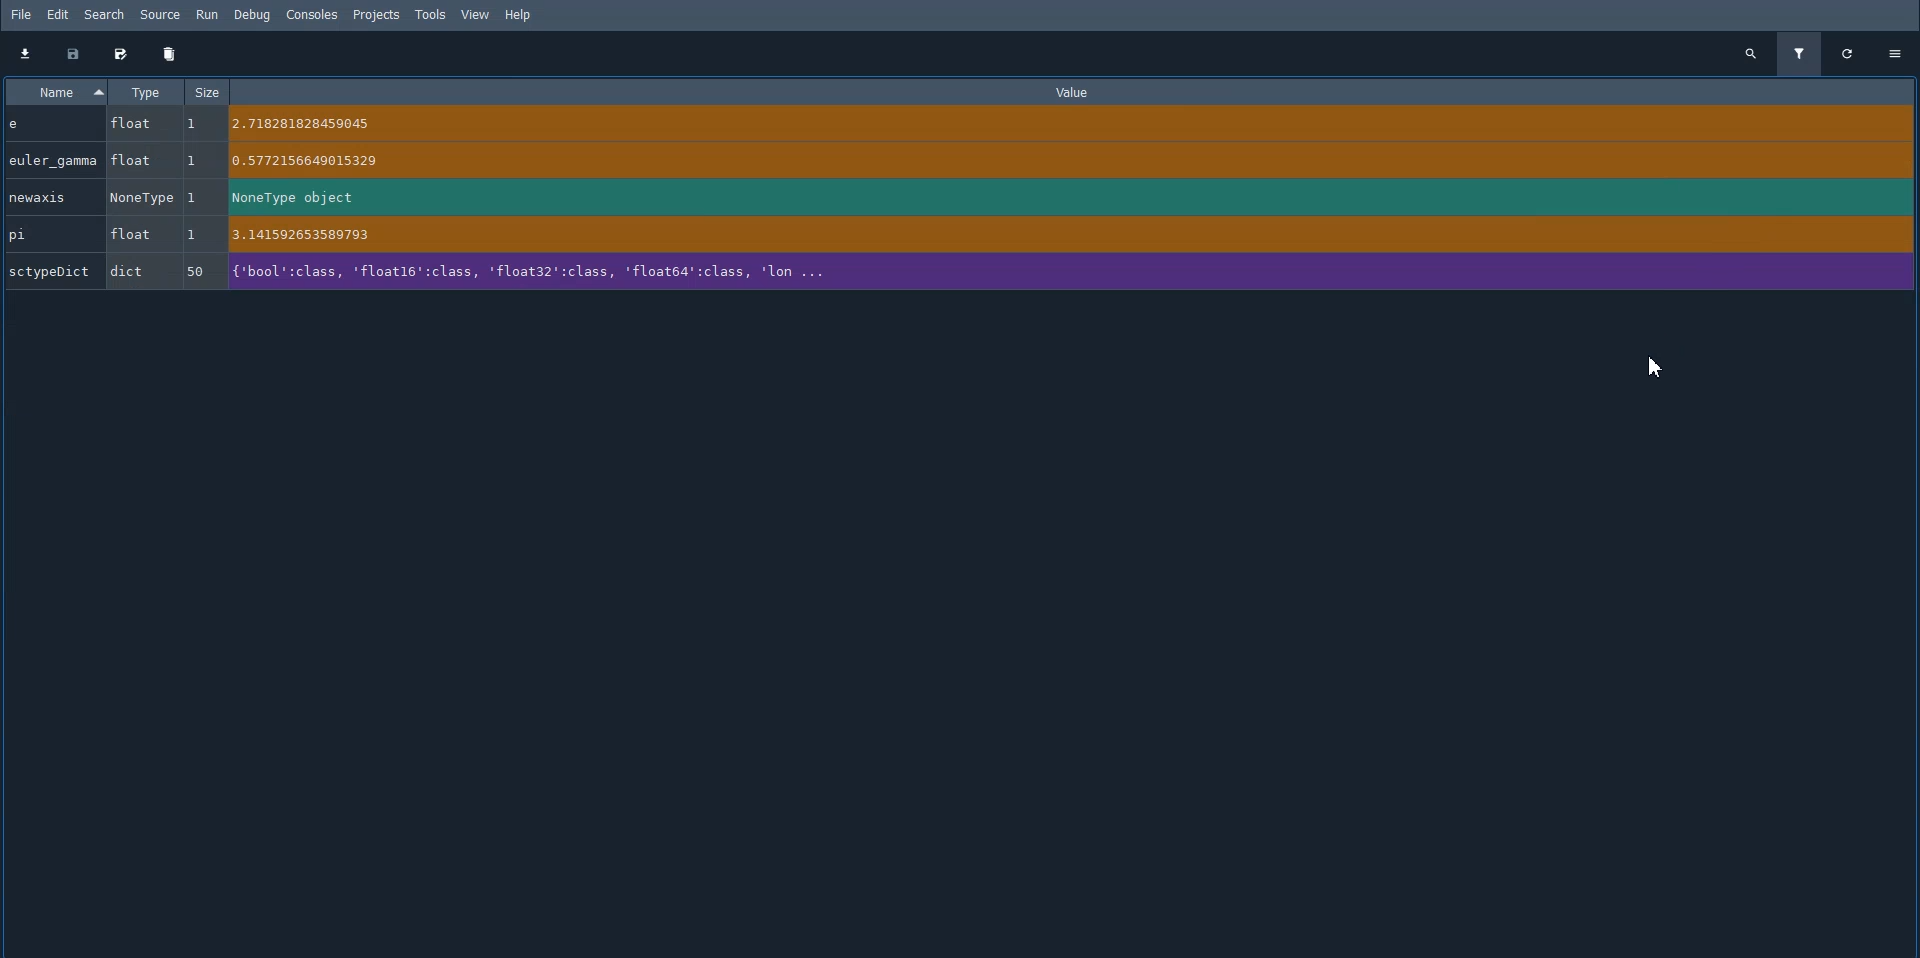 The height and width of the screenshot is (958, 1920). What do you see at coordinates (208, 15) in the screenshot?
I see `Run` at bounding box center [208, 15].